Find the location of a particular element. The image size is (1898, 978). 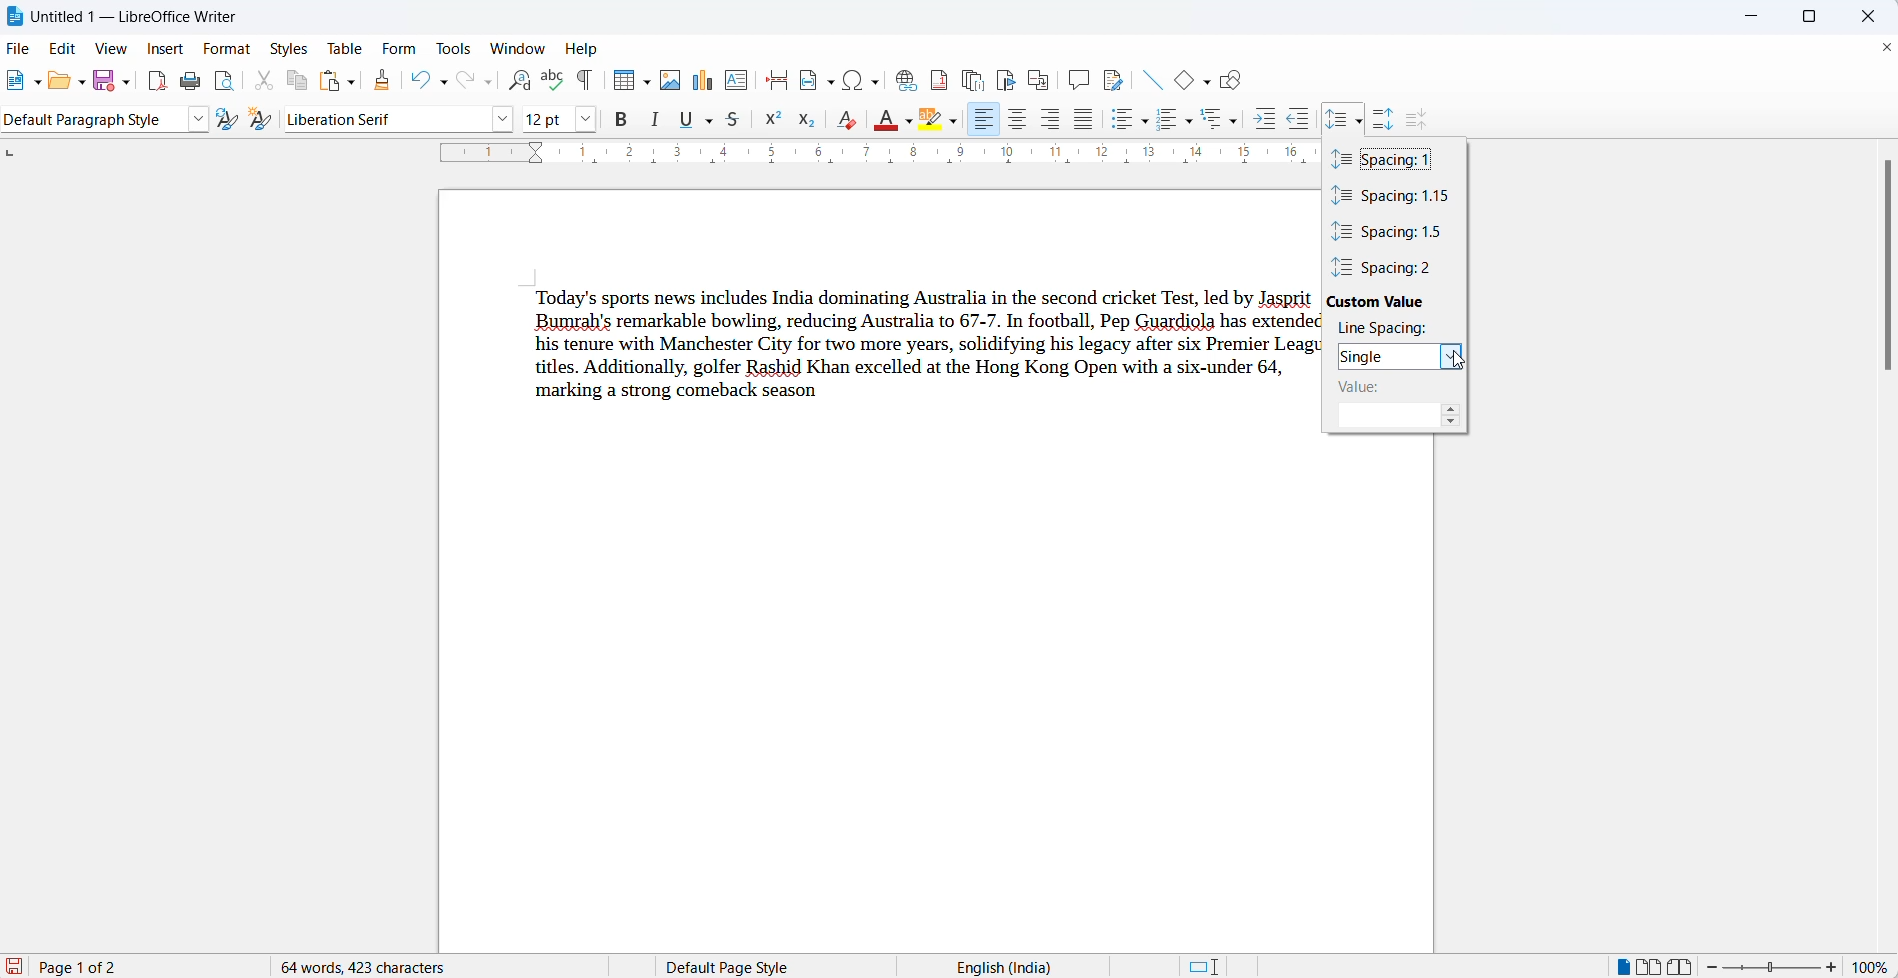

maximize is located at coordinates (1816, 18).